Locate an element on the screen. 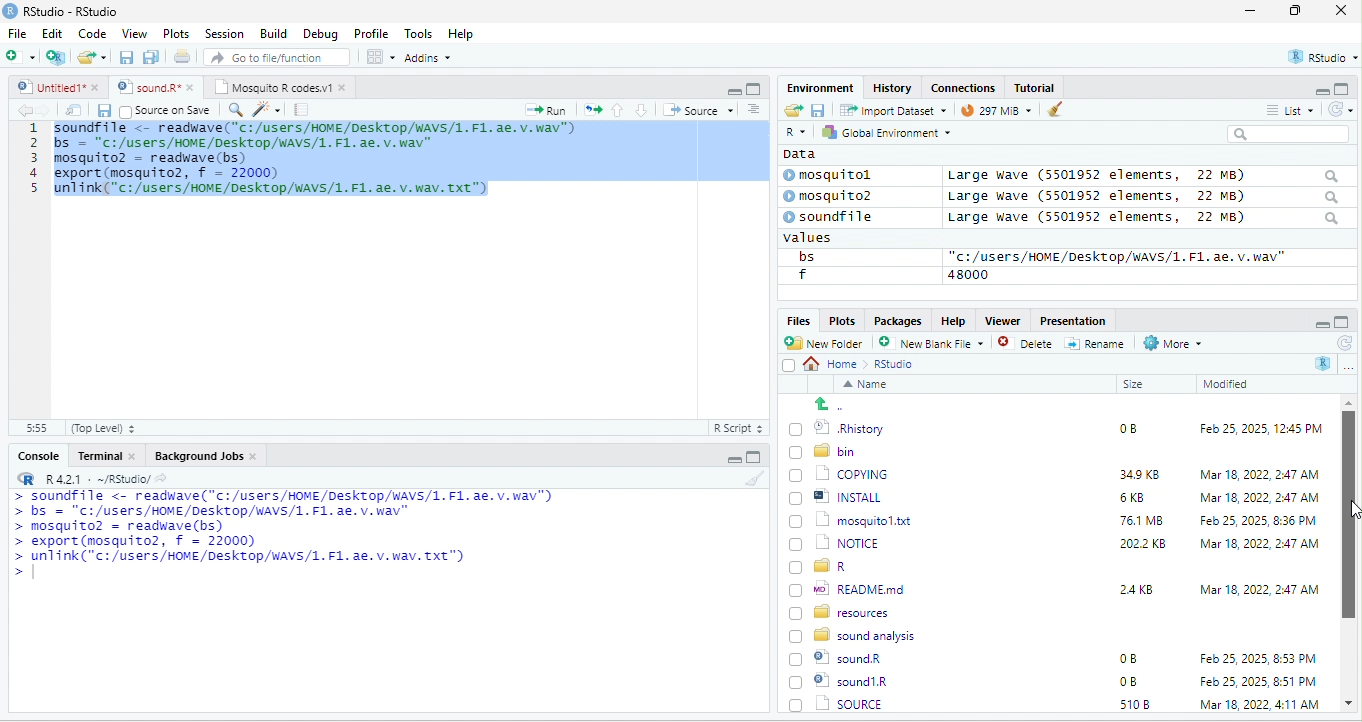 This screenshot has width=1362, height=722. Size is located at coordinates (1134, 385).